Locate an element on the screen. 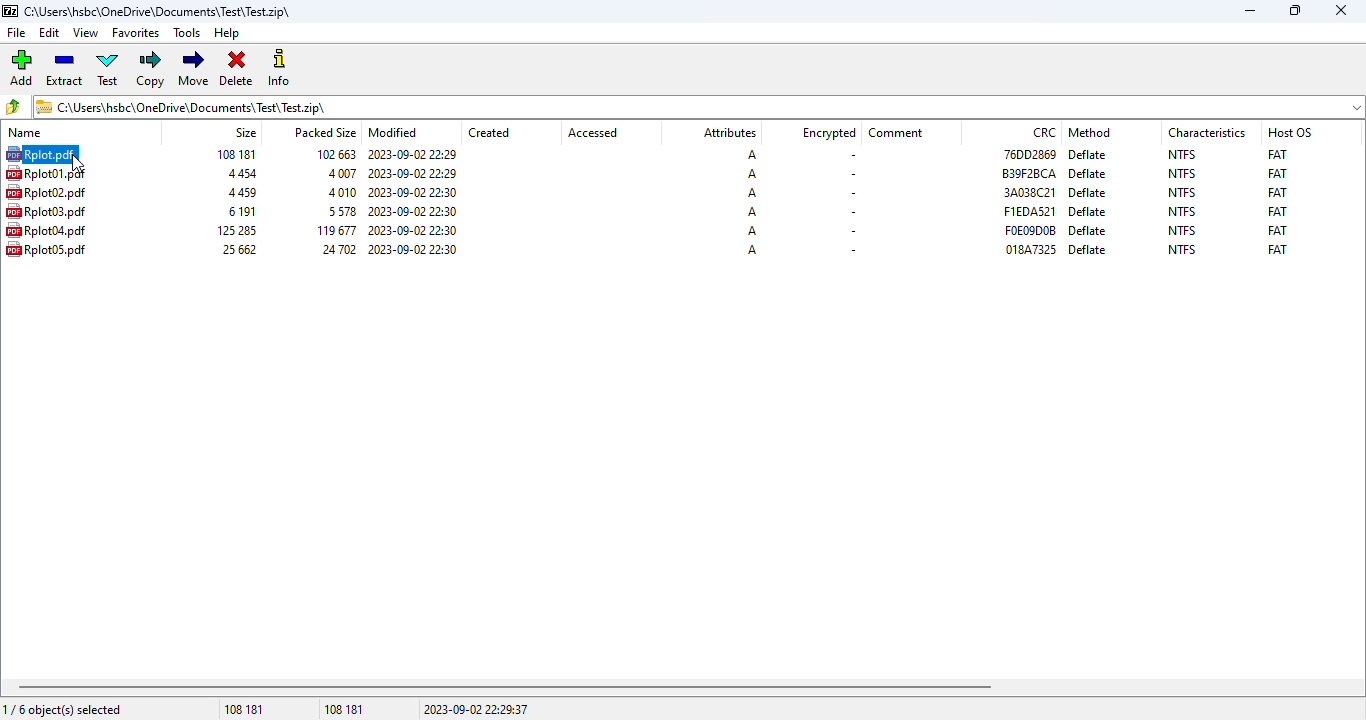 This screenshot has width=1366, height=720. CRC is located at coordinates (1029, 173).